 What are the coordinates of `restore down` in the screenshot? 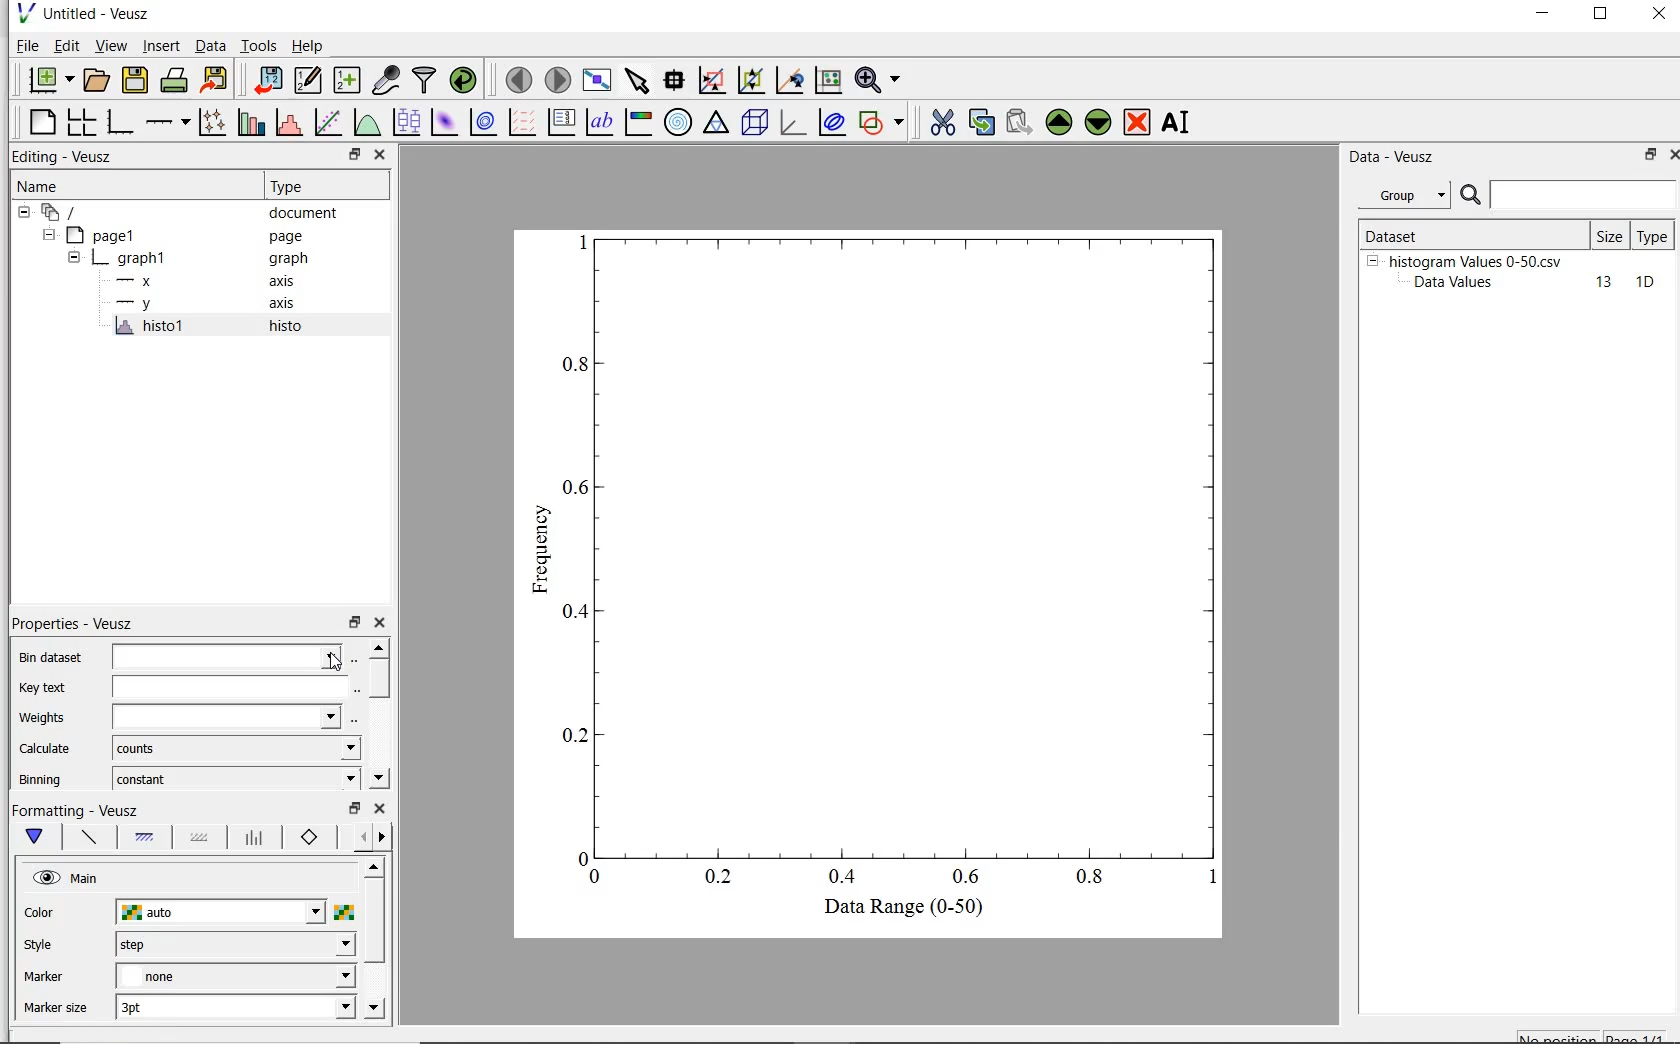 It's located at (354, 623).